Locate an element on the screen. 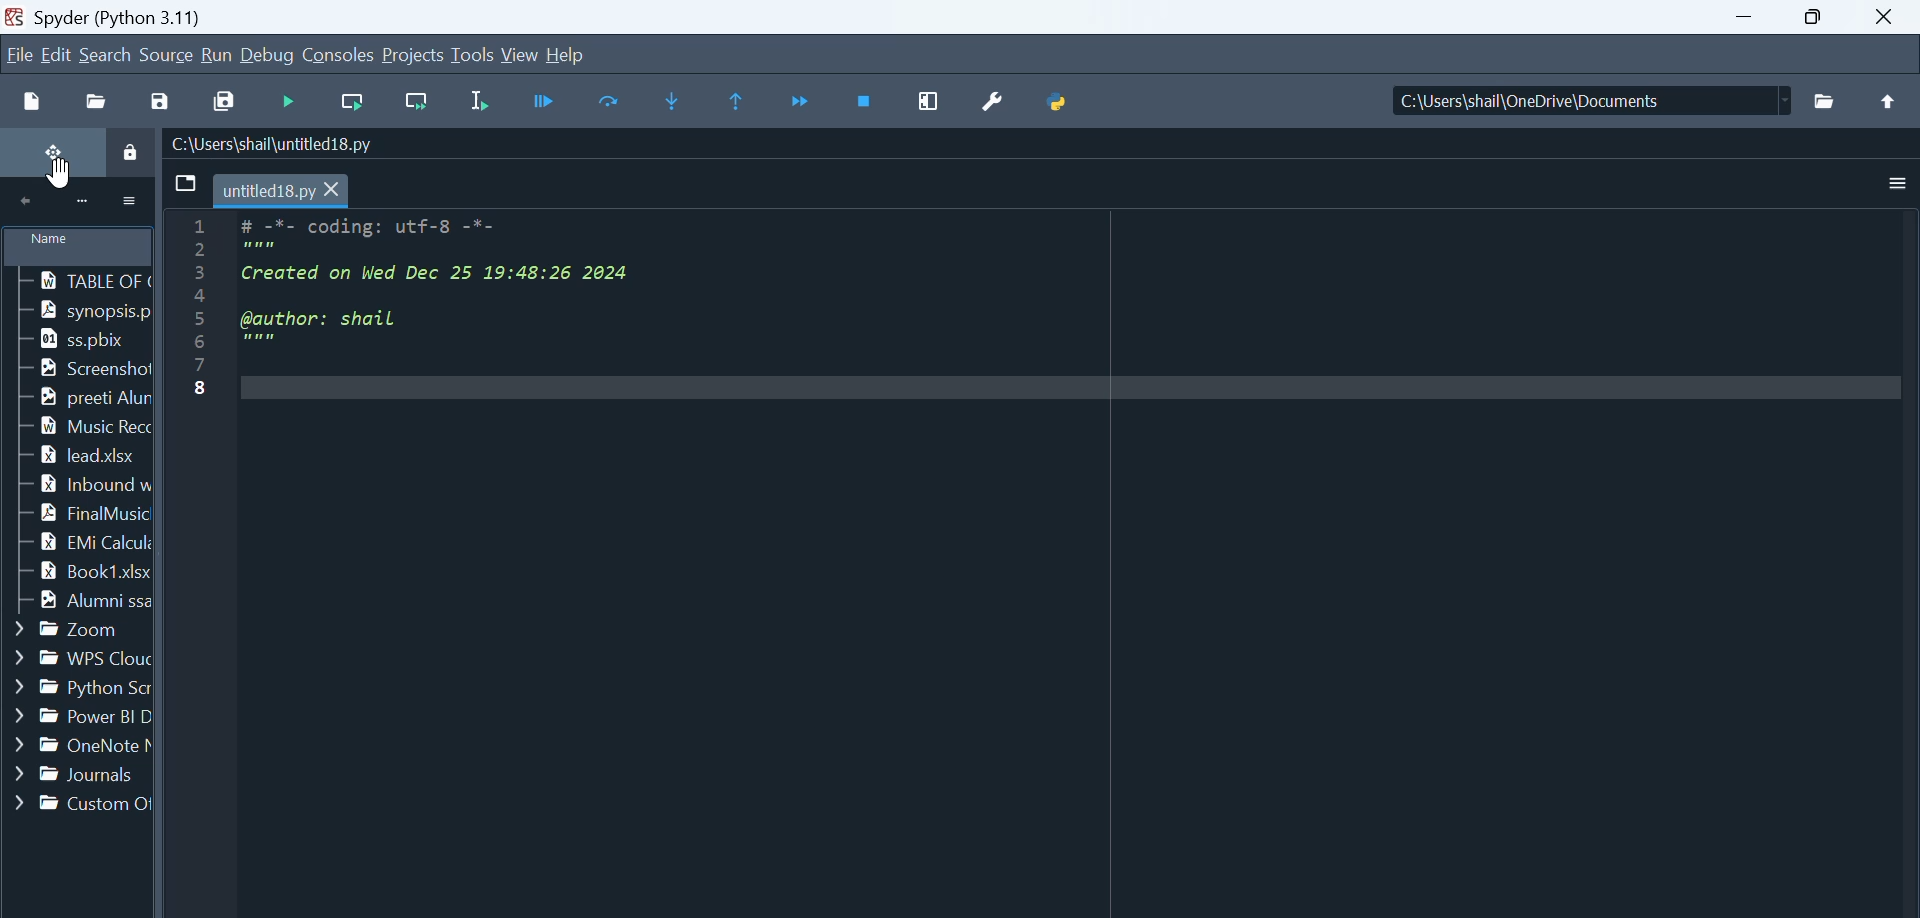 The width and height of the screenshot is (1920, 918). Zoom is located at coordinates (76, 630).